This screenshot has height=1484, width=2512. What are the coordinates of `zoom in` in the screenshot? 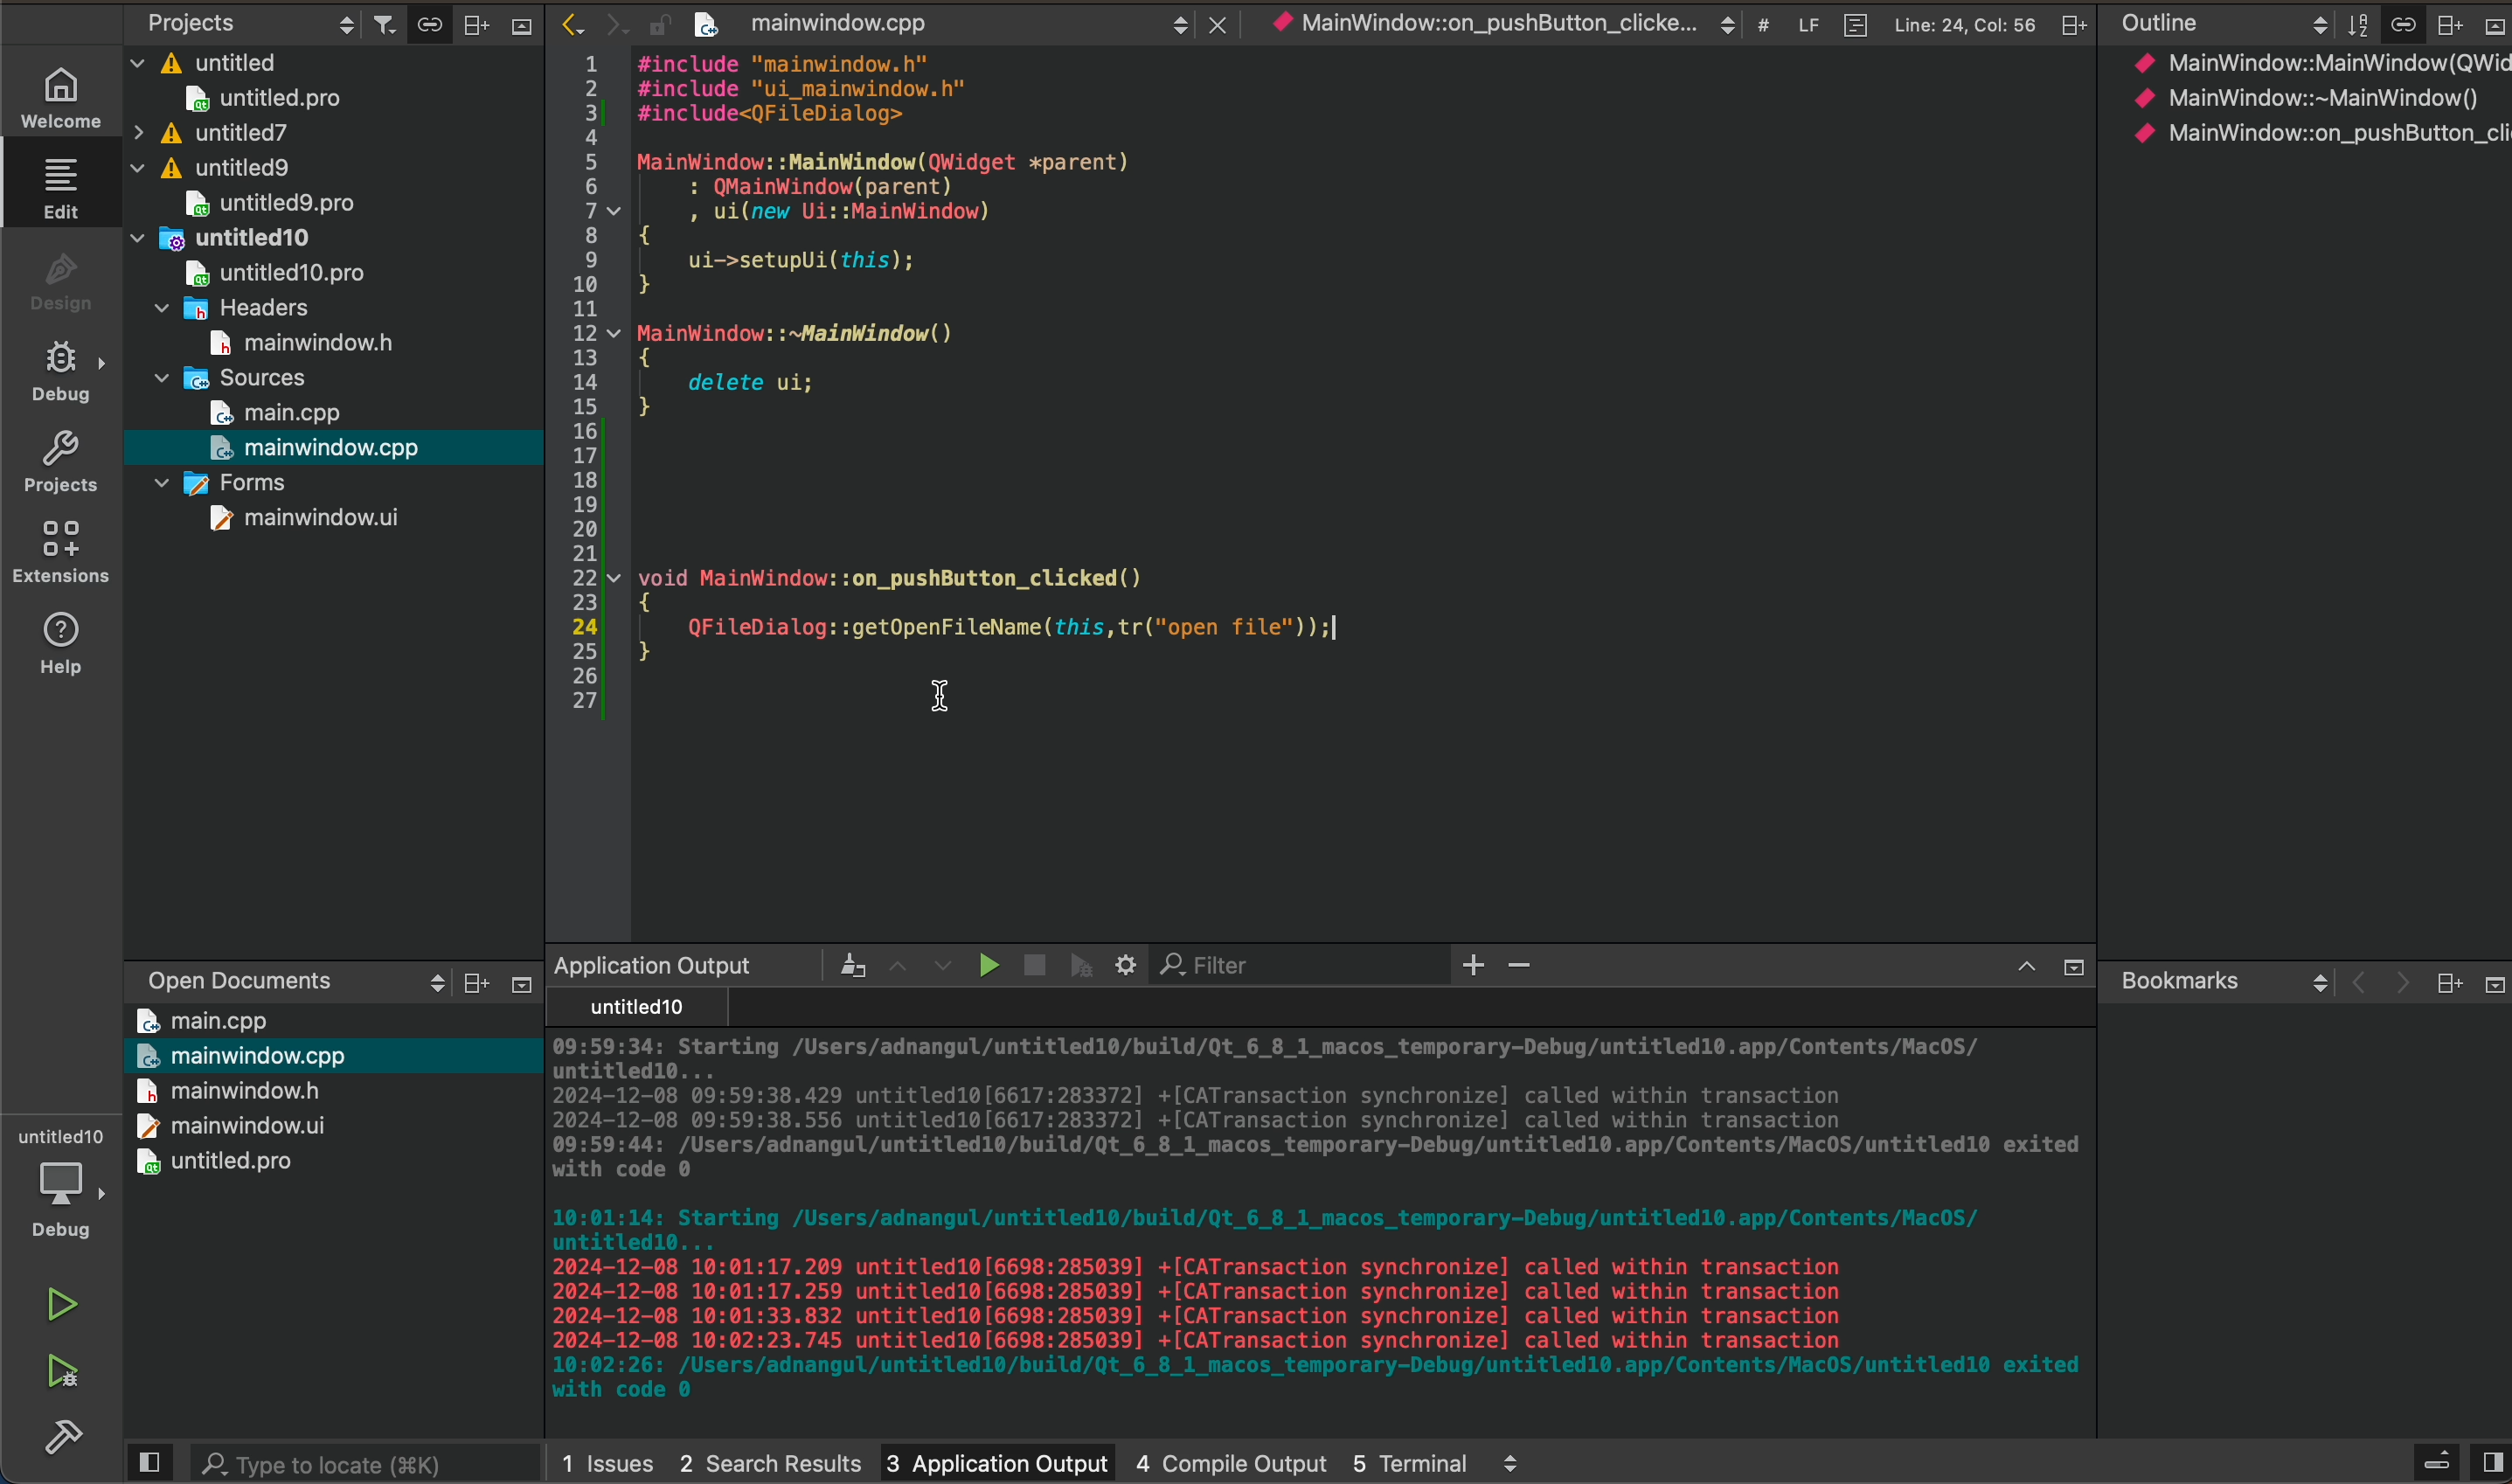 It's located at (1475, 967).